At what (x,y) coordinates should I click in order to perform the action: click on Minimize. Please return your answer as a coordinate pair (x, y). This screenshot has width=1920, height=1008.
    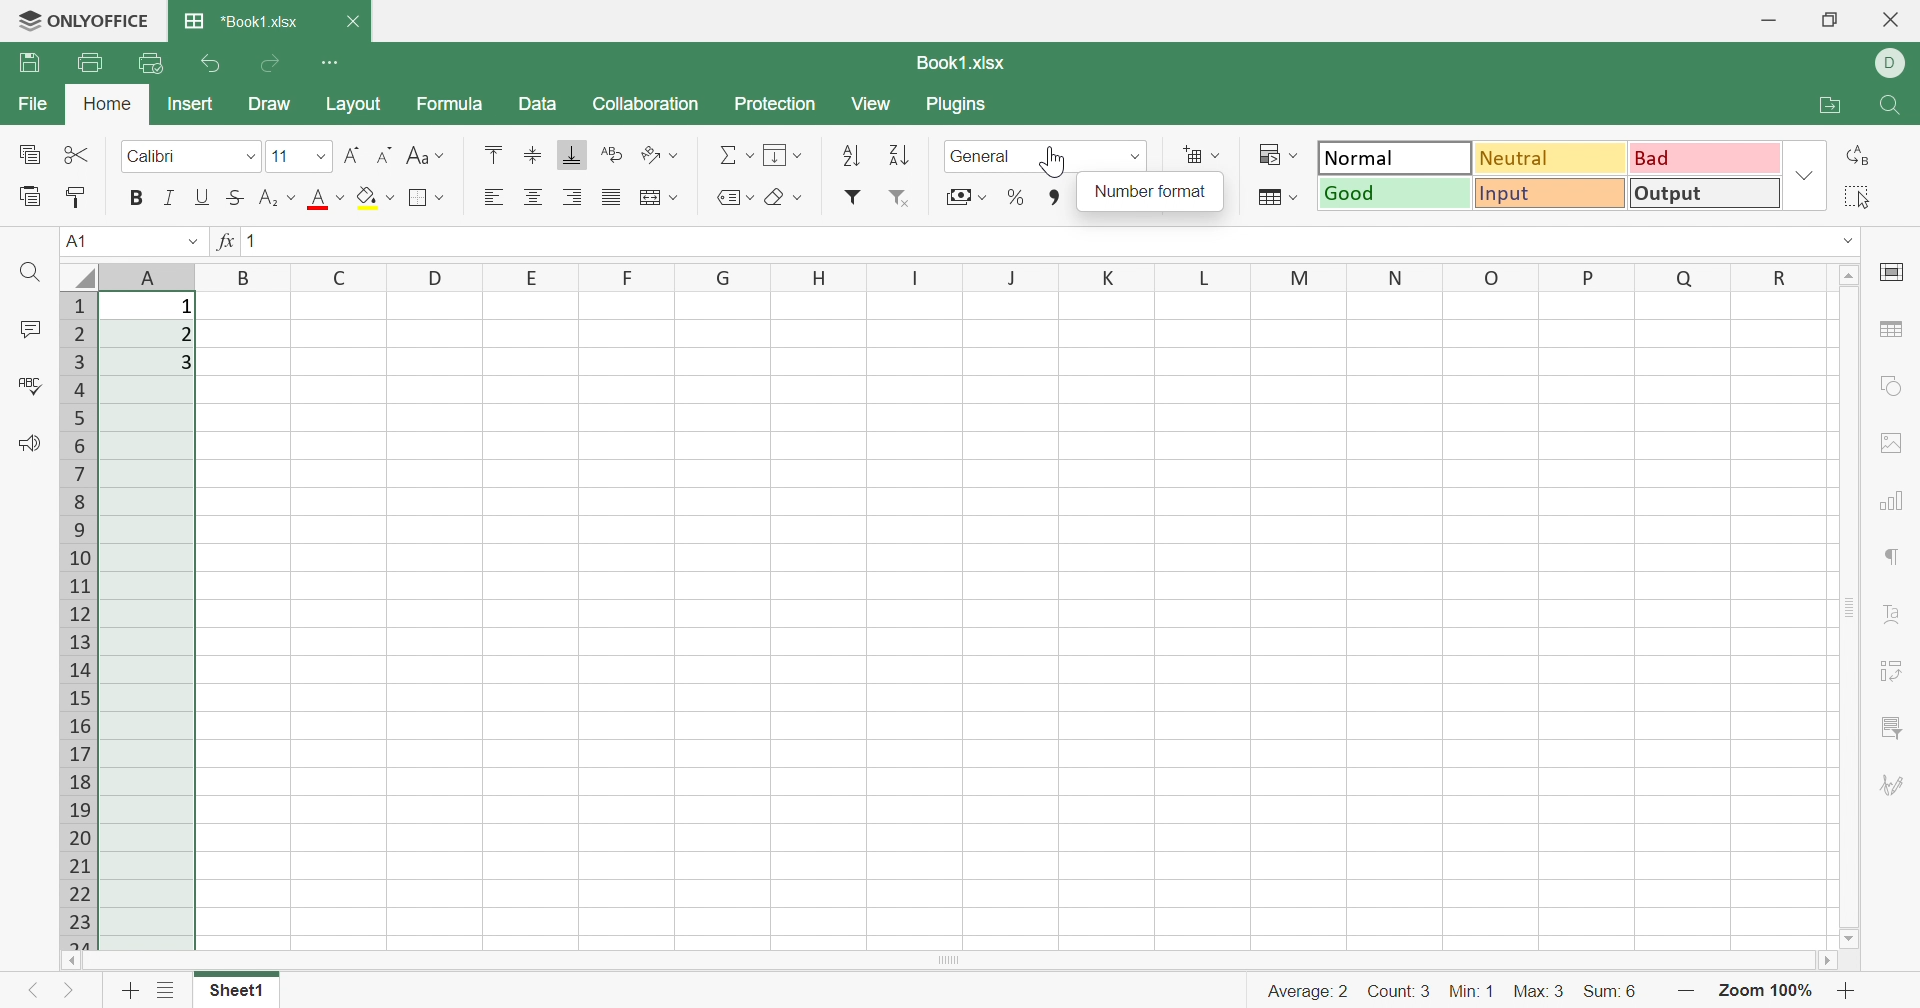
    Looking at the image, I should click on (1768, 23).